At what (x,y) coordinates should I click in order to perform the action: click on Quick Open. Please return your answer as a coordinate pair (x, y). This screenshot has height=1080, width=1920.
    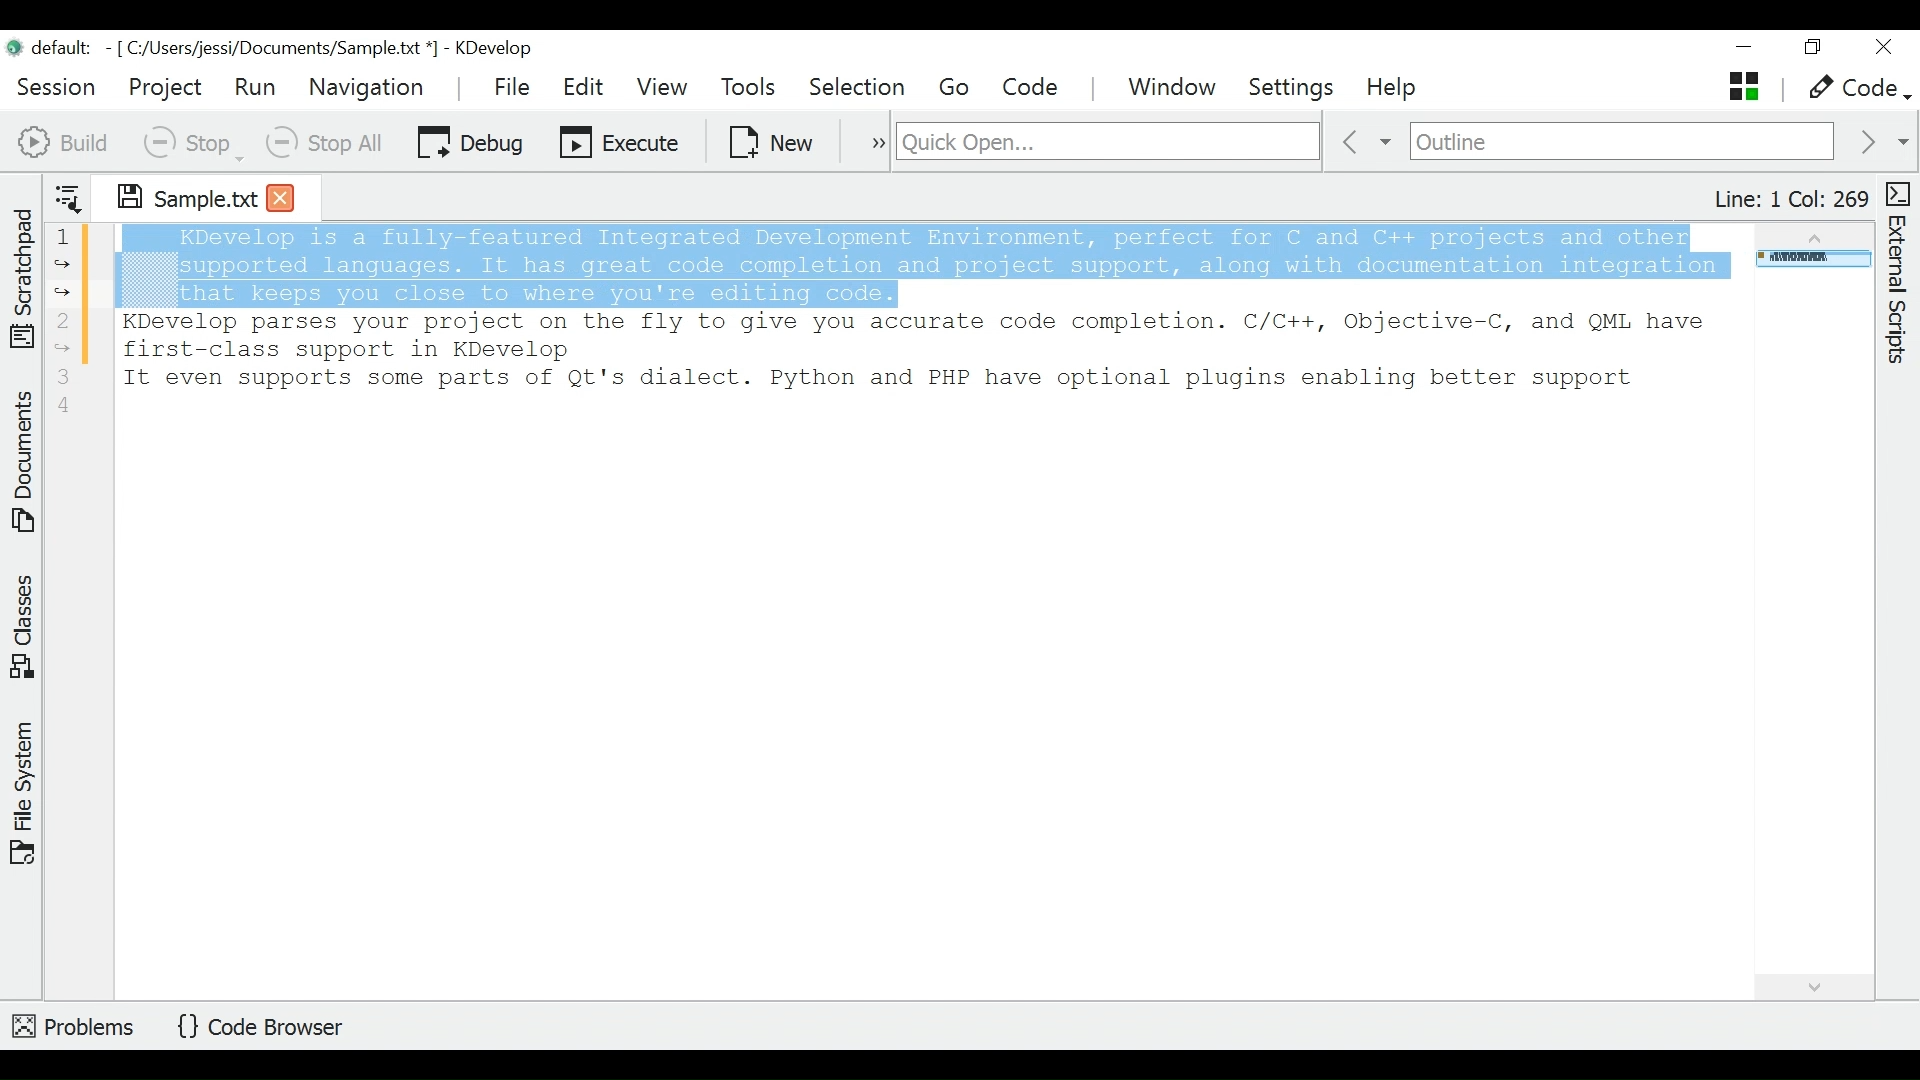
    Looking at the image, I should click on (1105, 142).